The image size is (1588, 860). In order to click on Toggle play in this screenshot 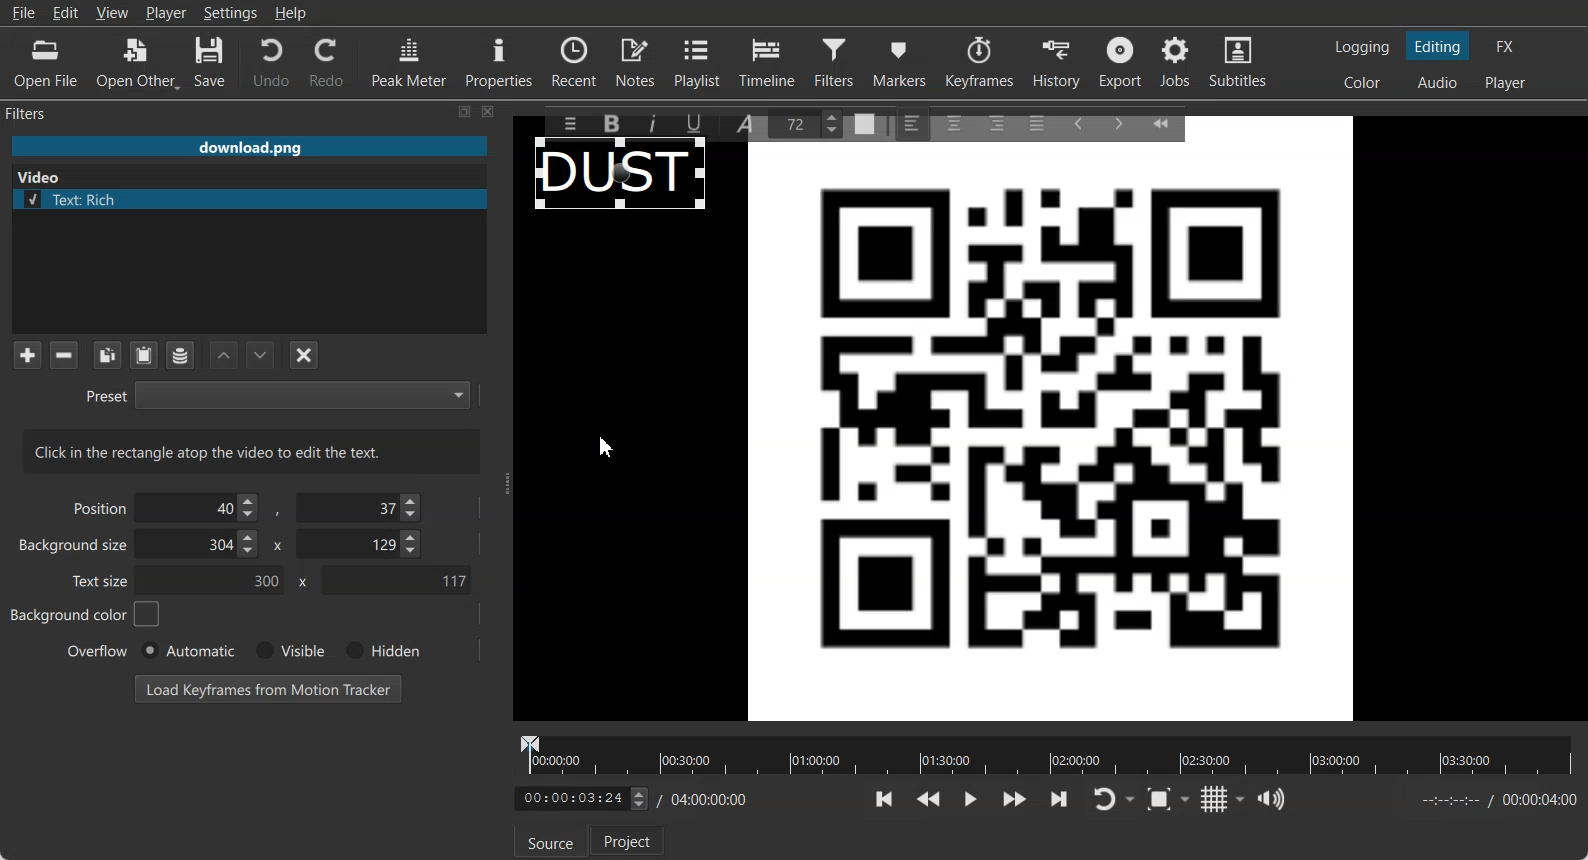, I will do `click(971, 799)`.